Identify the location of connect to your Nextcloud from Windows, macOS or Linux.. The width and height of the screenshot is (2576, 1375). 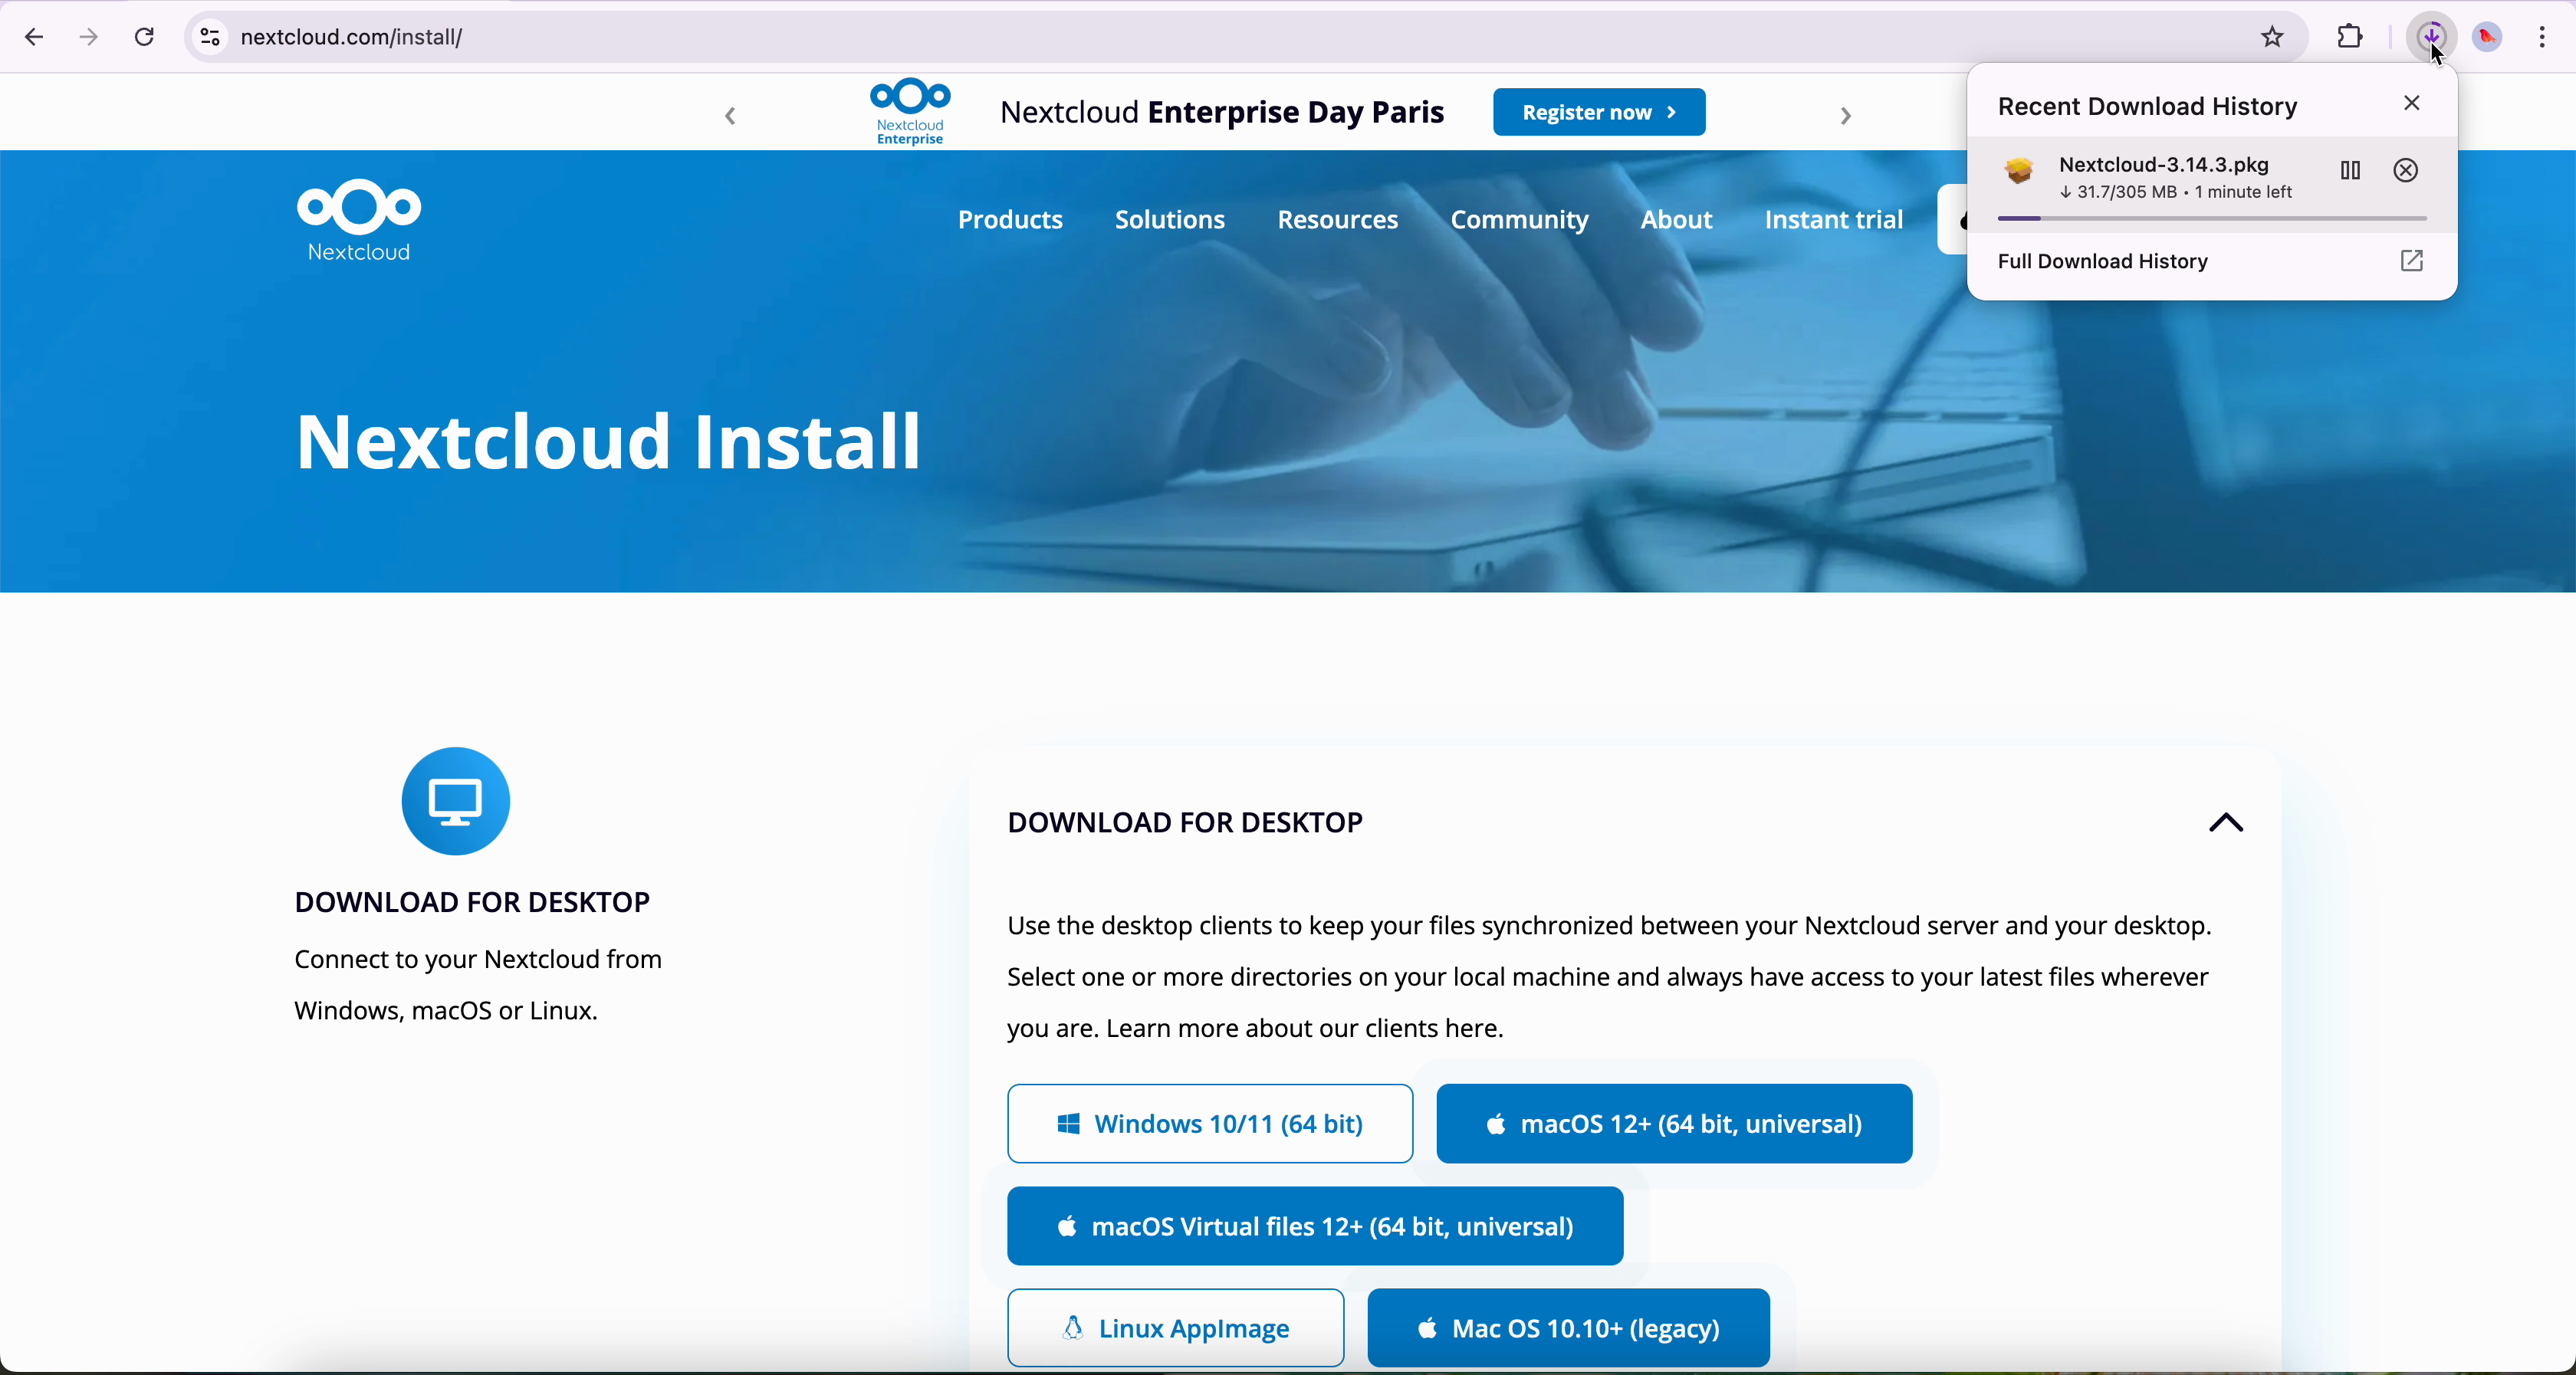
(473, 992).